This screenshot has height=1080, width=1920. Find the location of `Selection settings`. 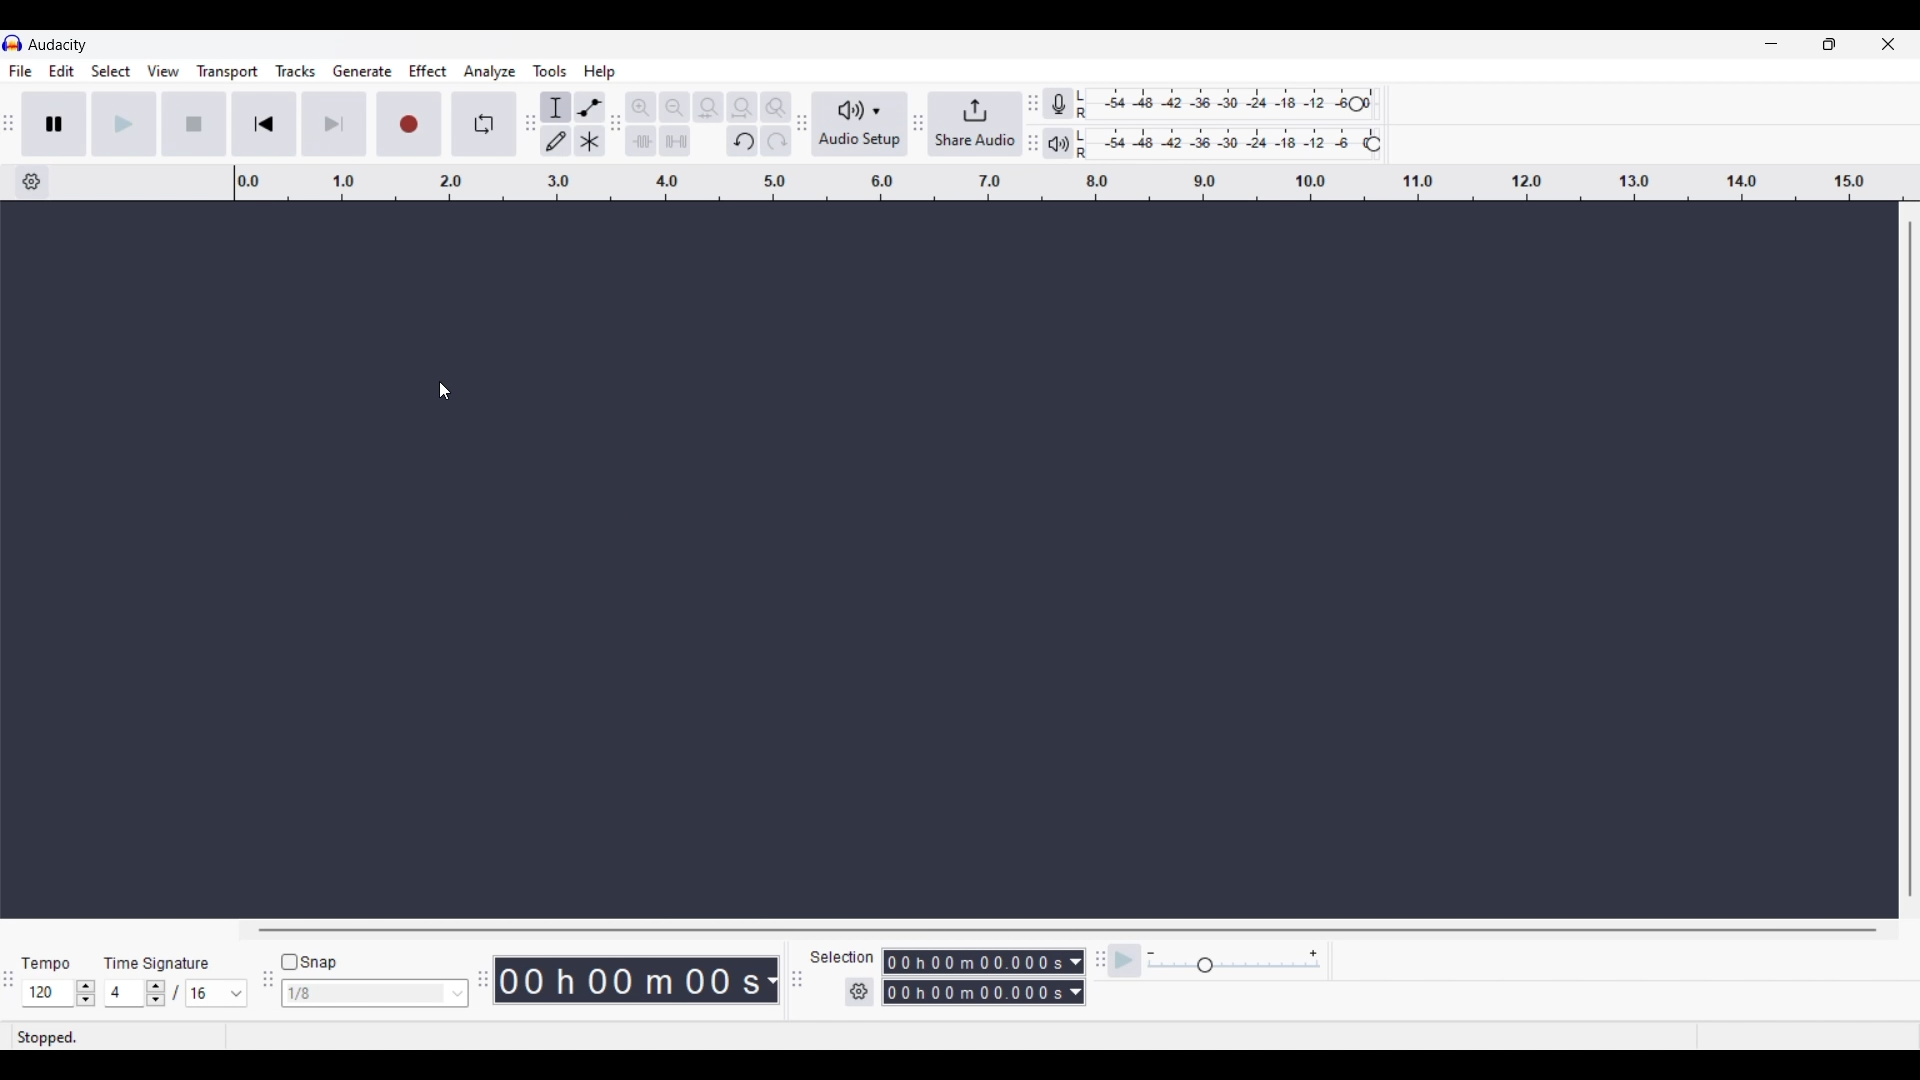

Selection settings is located at coordinates (860, 992).